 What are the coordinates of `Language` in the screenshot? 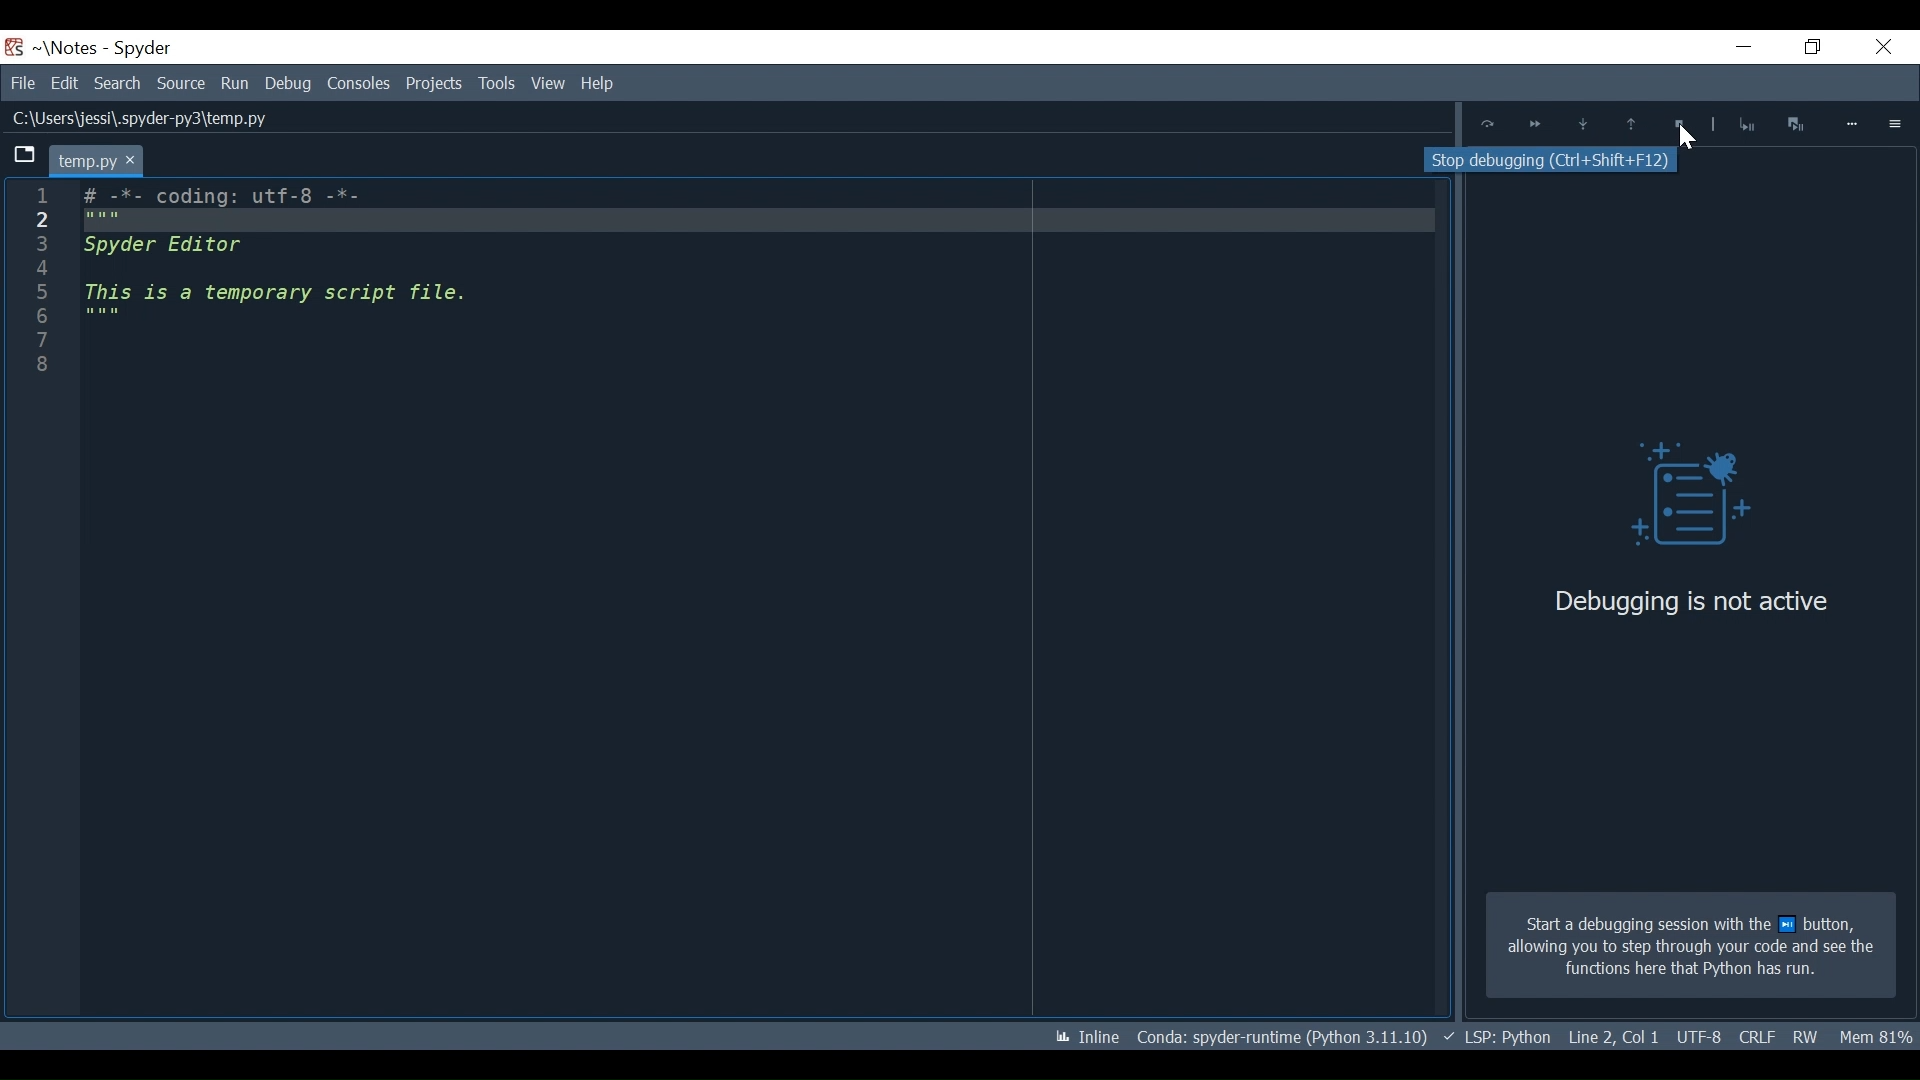 It's located at (1496, 1037).